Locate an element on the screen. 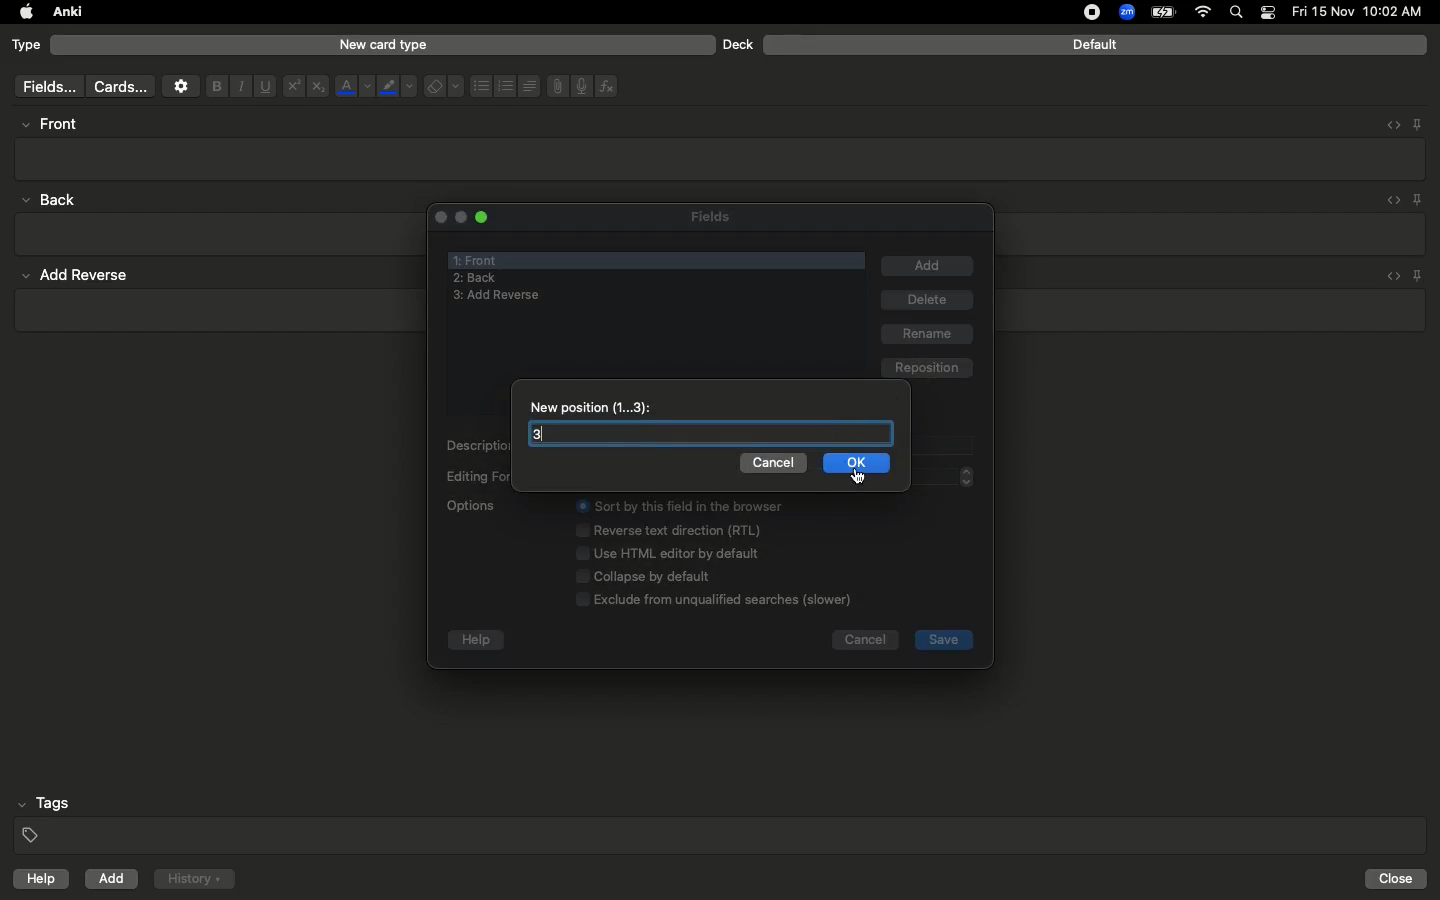  Internet is located at coordinates (1205, 13).